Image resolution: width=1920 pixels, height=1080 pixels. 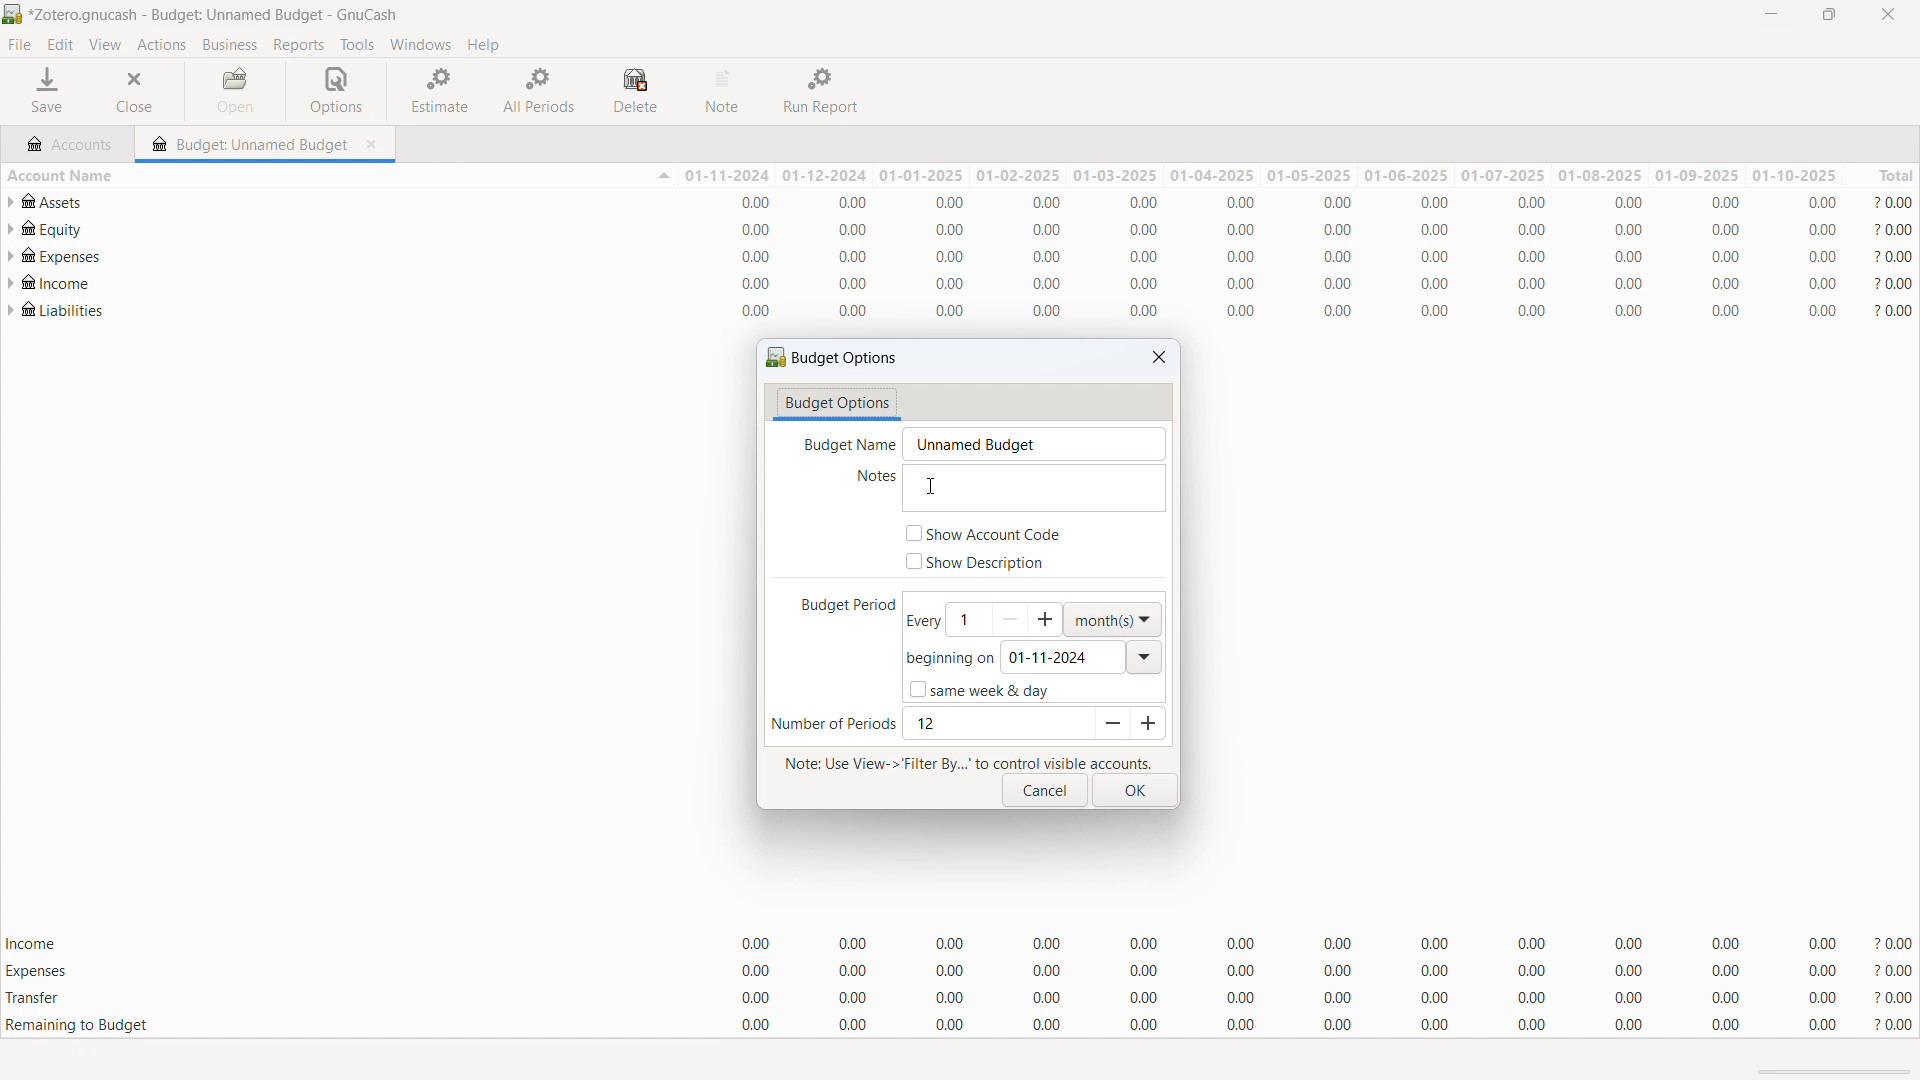 What do you see at coordinates (725, 91) in the screenshot?
I see `note` at bounding box center [725, 91].